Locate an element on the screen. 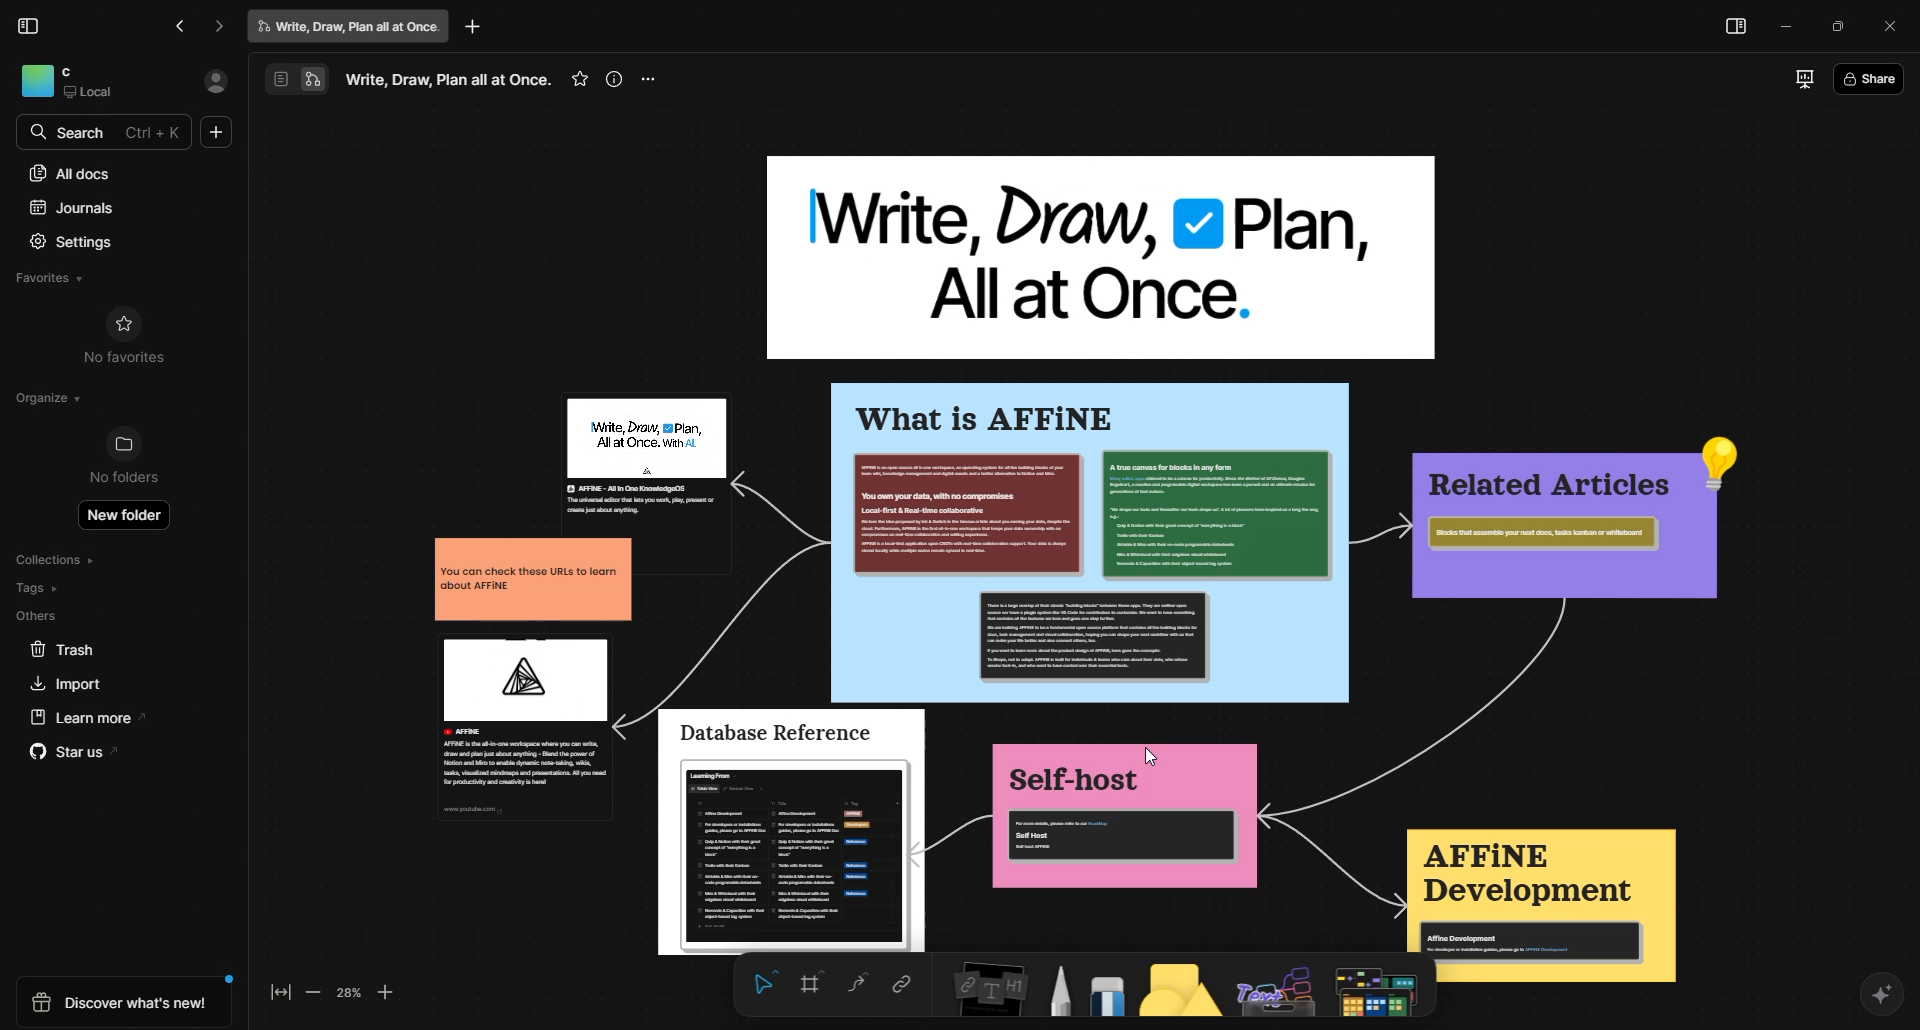 The image size is (1920, 1030). new workspace is located at coordinates (1061, 544).